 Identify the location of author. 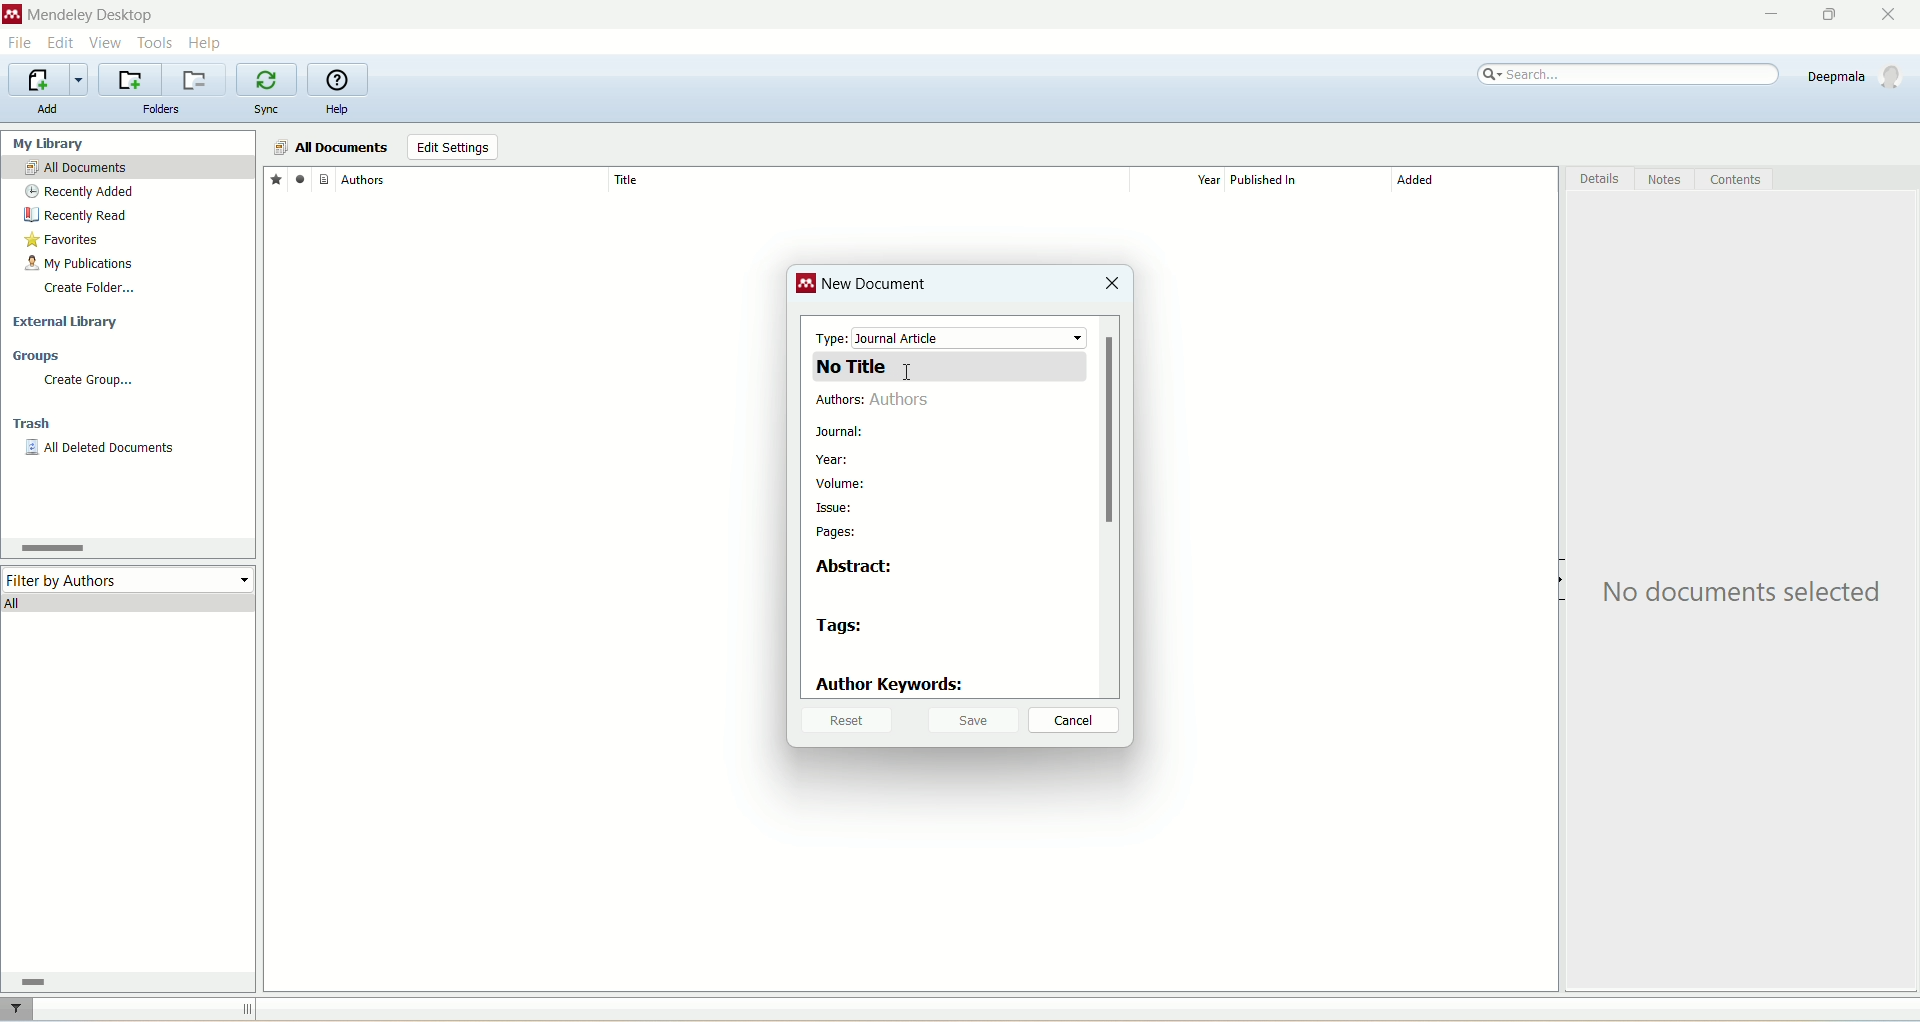
(474, 180).